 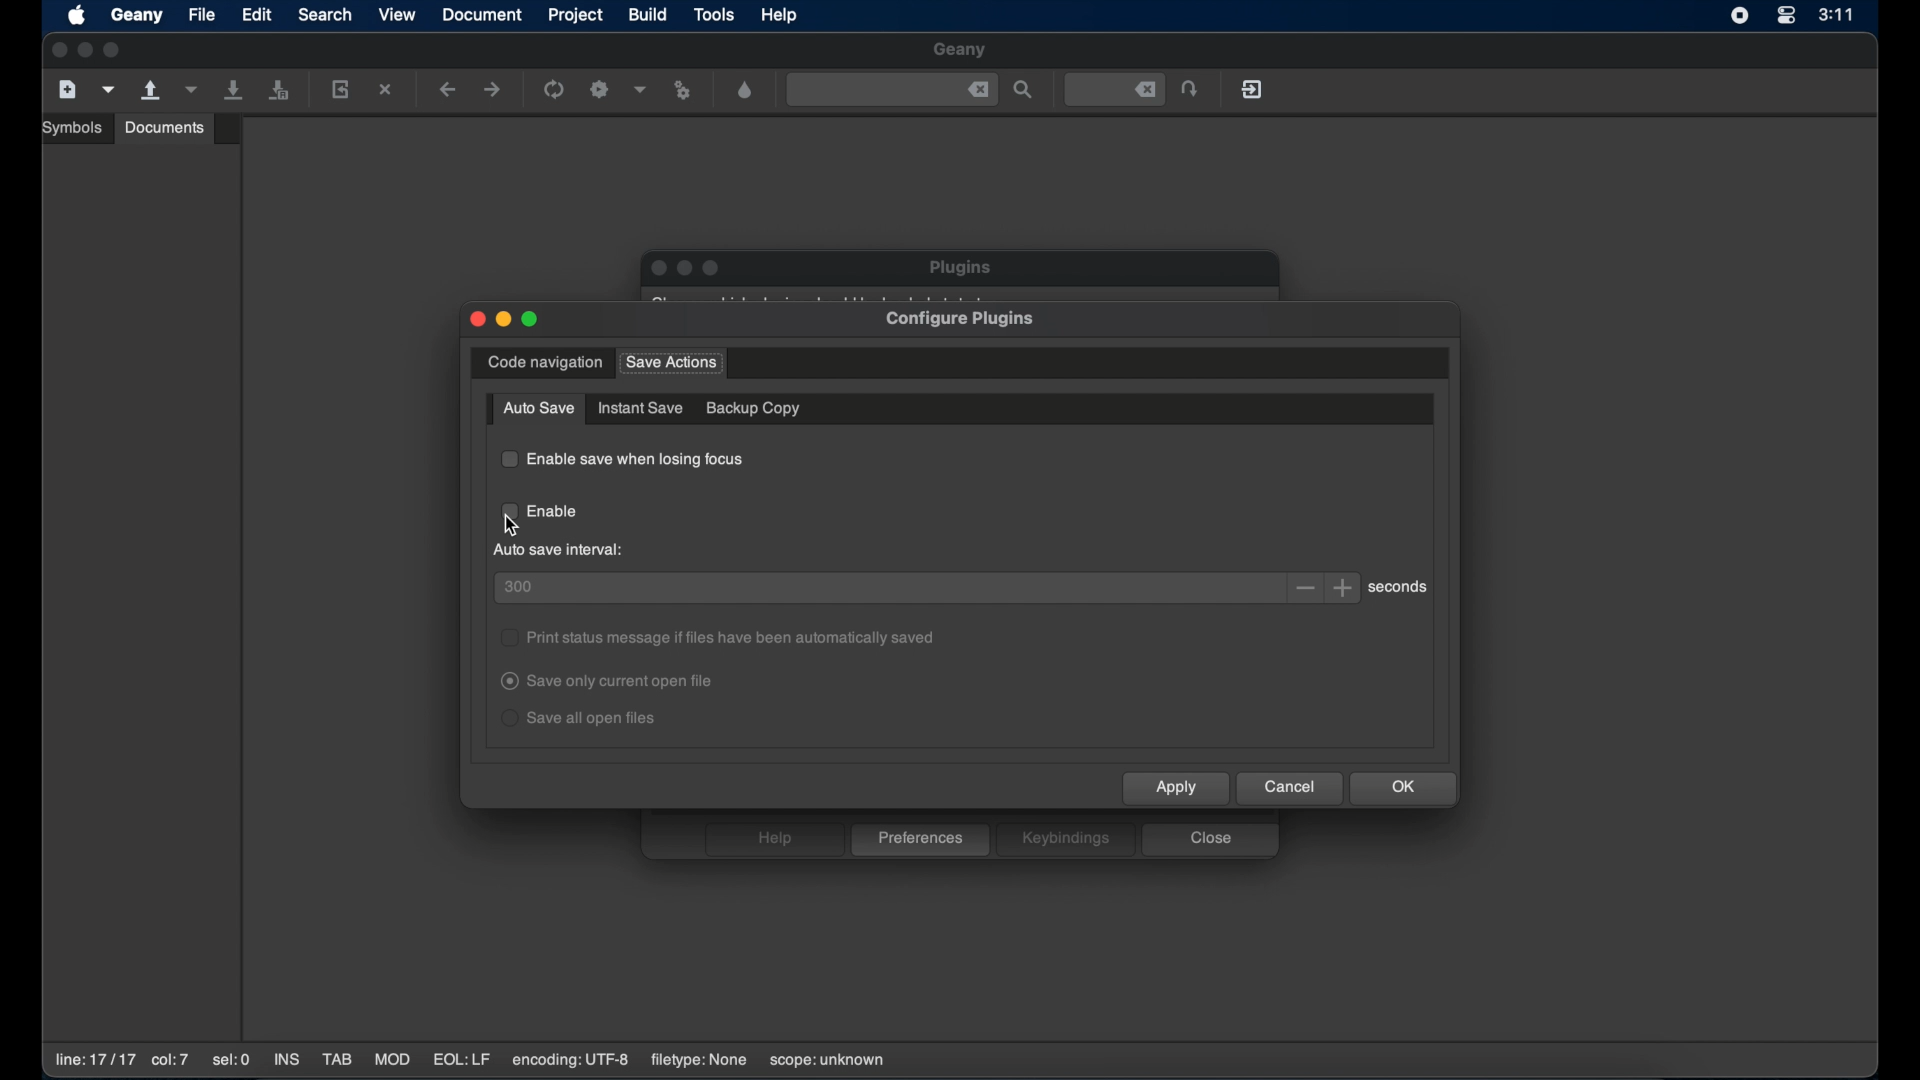 I want to click on enable save when losing focus, so click(x=622, y=459).